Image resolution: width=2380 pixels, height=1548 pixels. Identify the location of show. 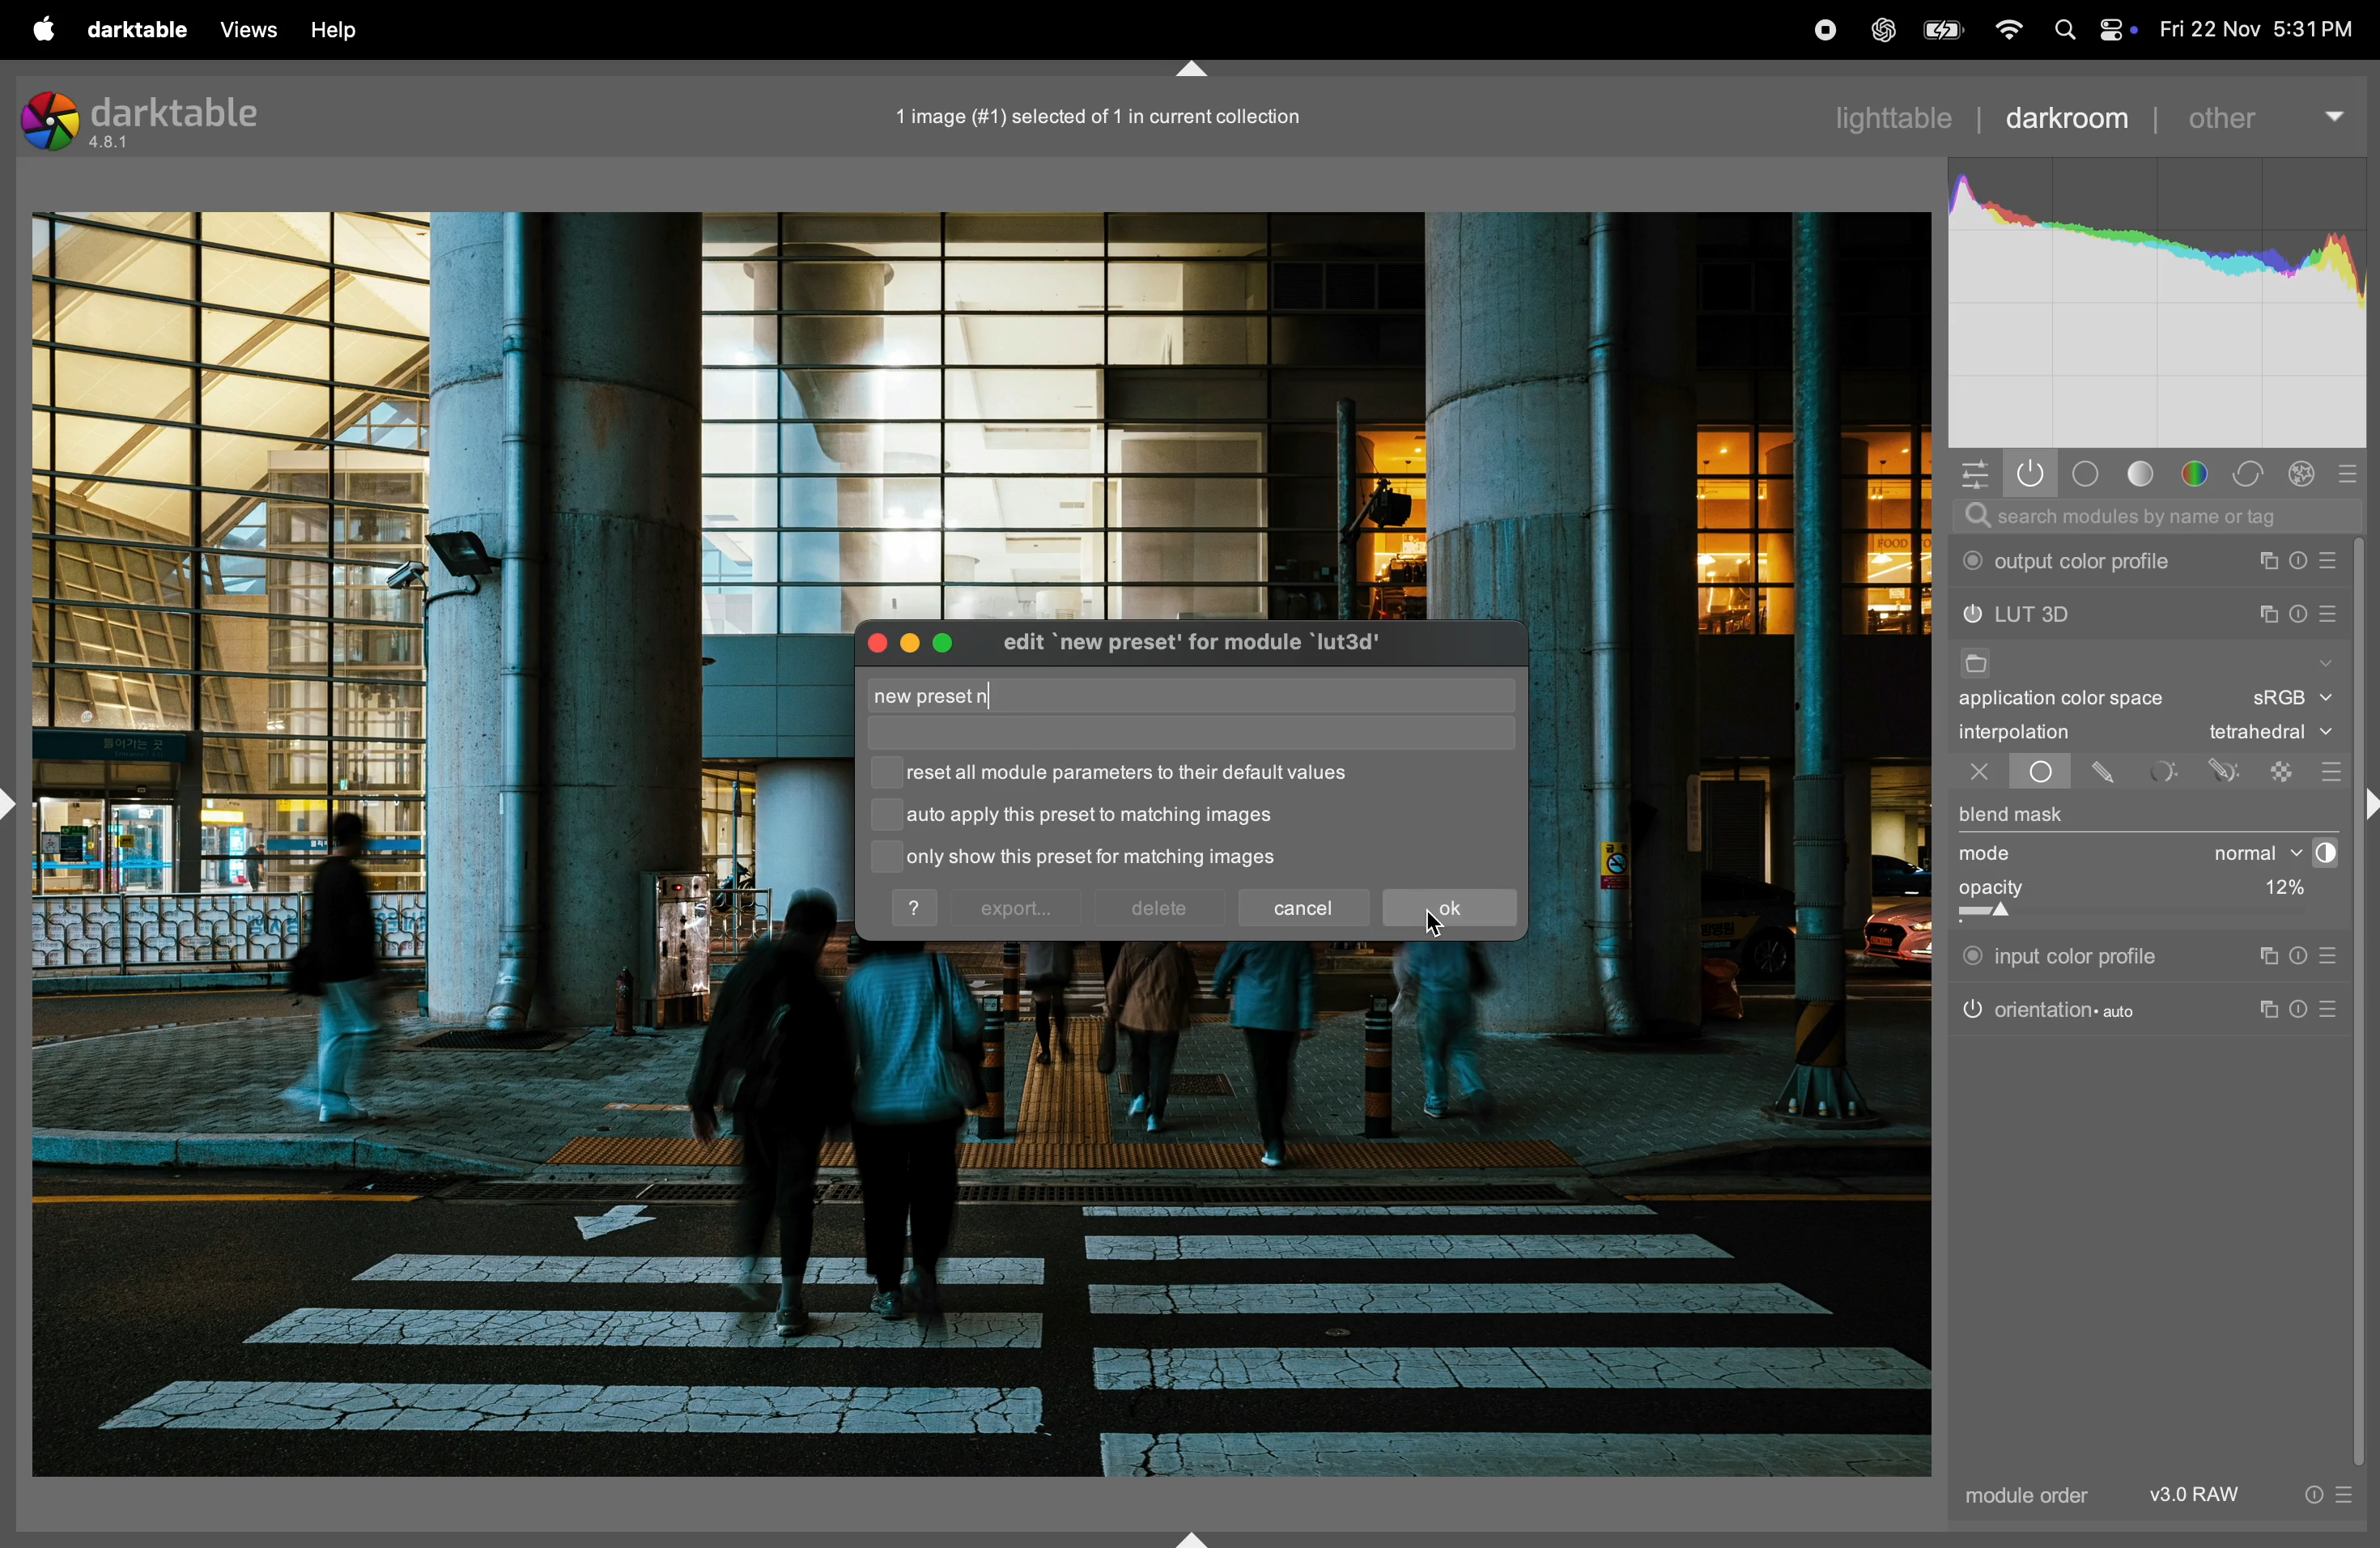
(2323, 659).